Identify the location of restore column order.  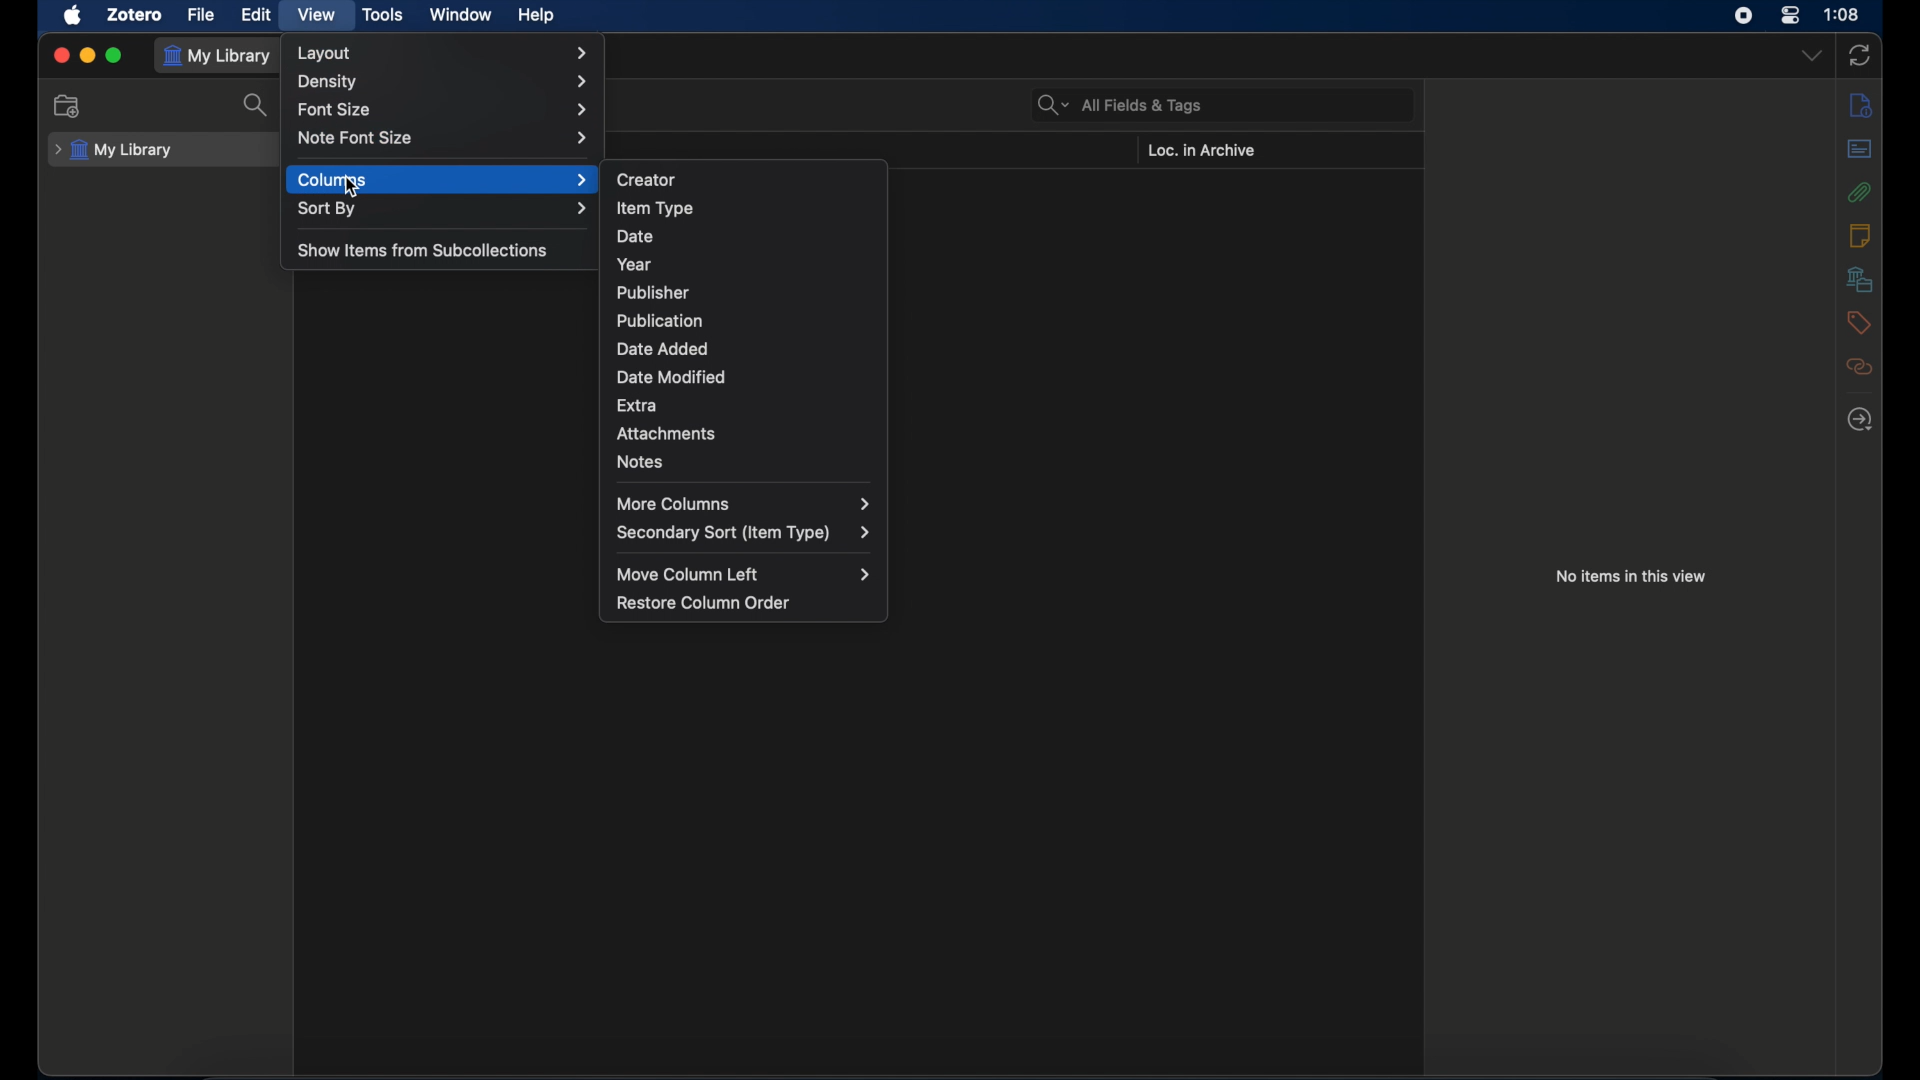
(704, 603).